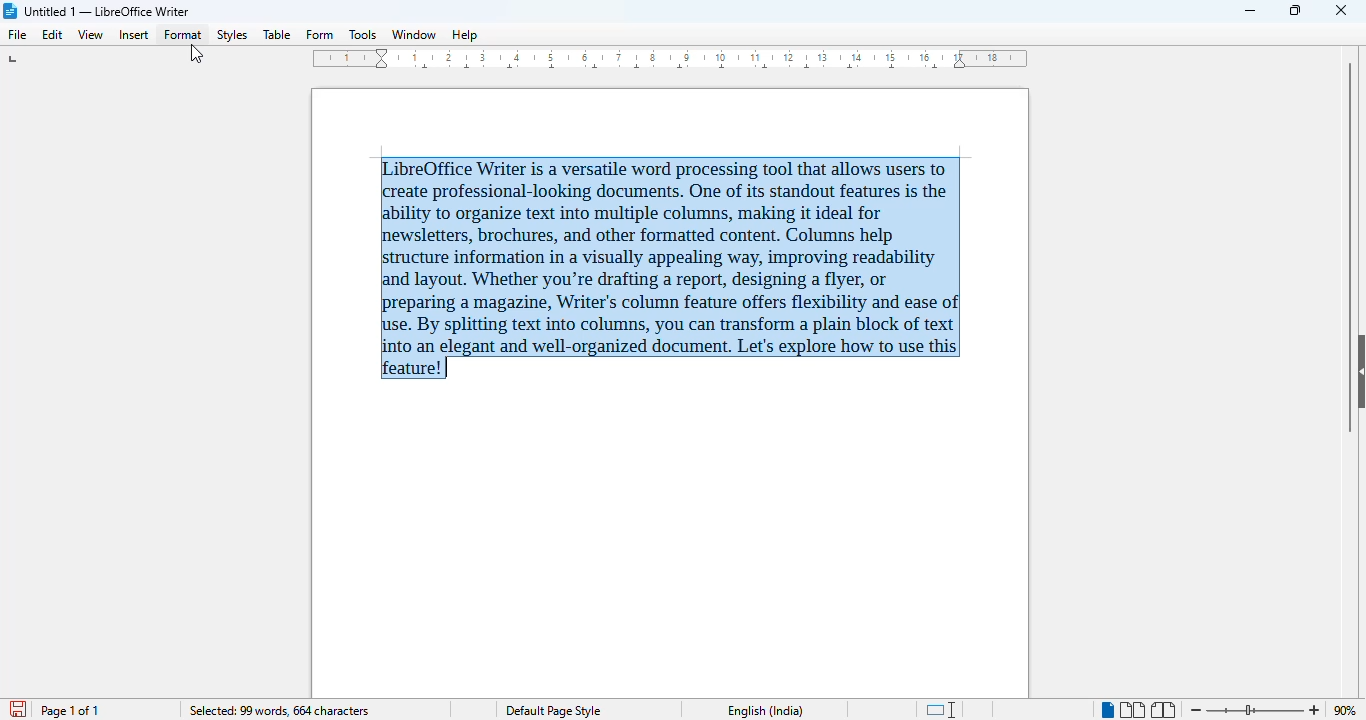 Image resolution: width=1366 pixels, height=720 pixels. What do you see at coordinates (766, 711) in the screenshot?
I see `English (India)` at bounding box center [766, 711].